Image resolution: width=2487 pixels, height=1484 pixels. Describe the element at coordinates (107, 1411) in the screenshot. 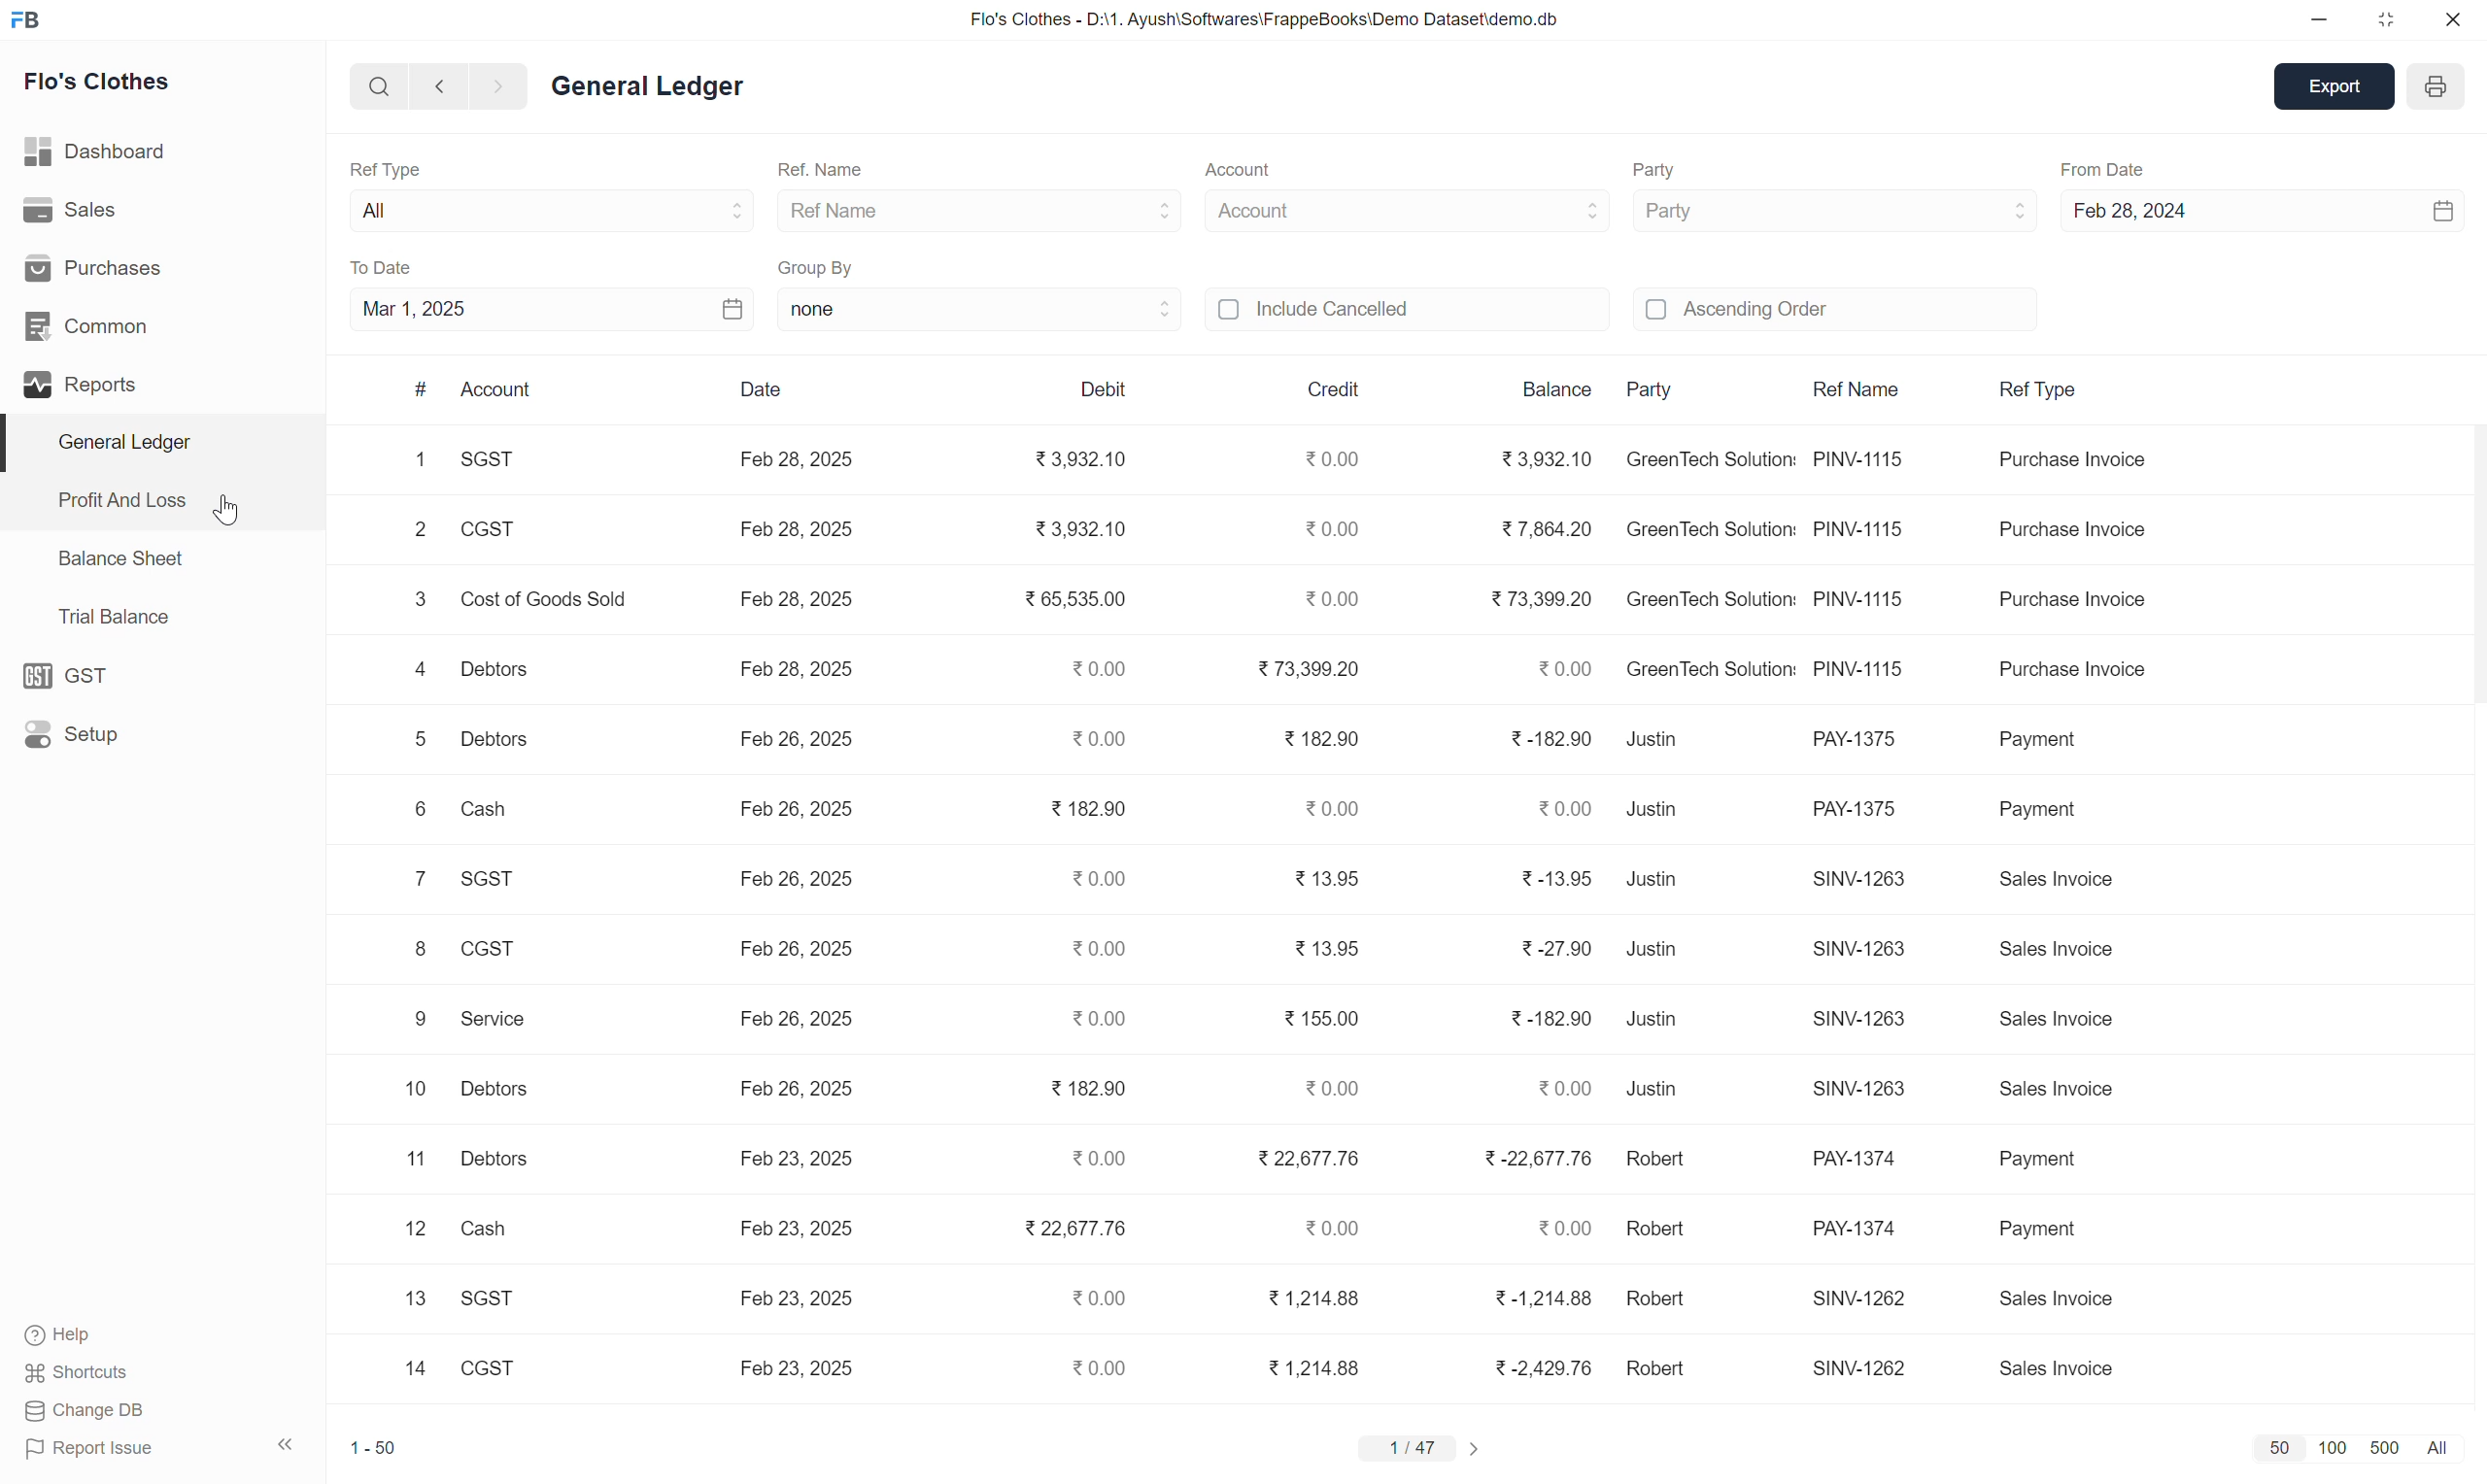

I see `change DB` at that location.